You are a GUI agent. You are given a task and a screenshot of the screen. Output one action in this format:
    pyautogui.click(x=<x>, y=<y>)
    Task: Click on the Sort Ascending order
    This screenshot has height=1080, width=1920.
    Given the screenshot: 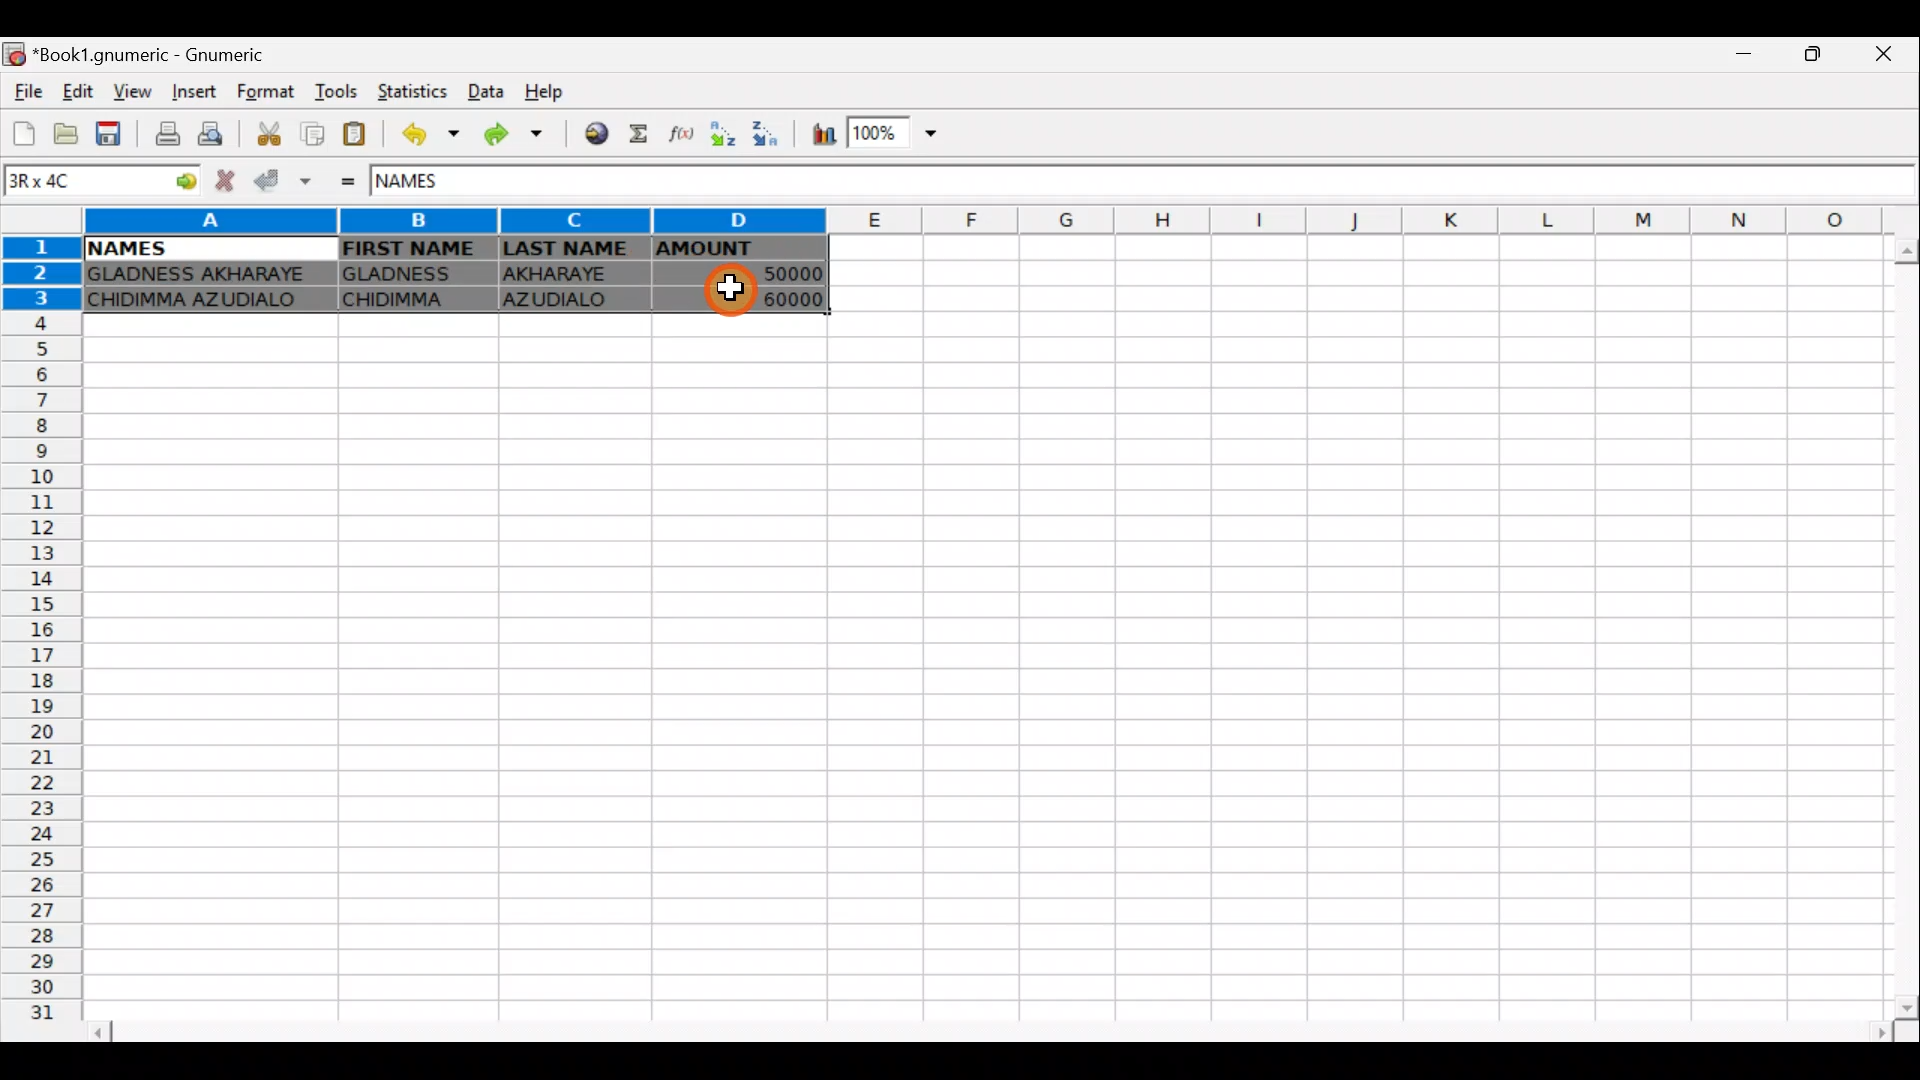 What is the action you would take?
    pyautogui.click(x=721, y=134)
    